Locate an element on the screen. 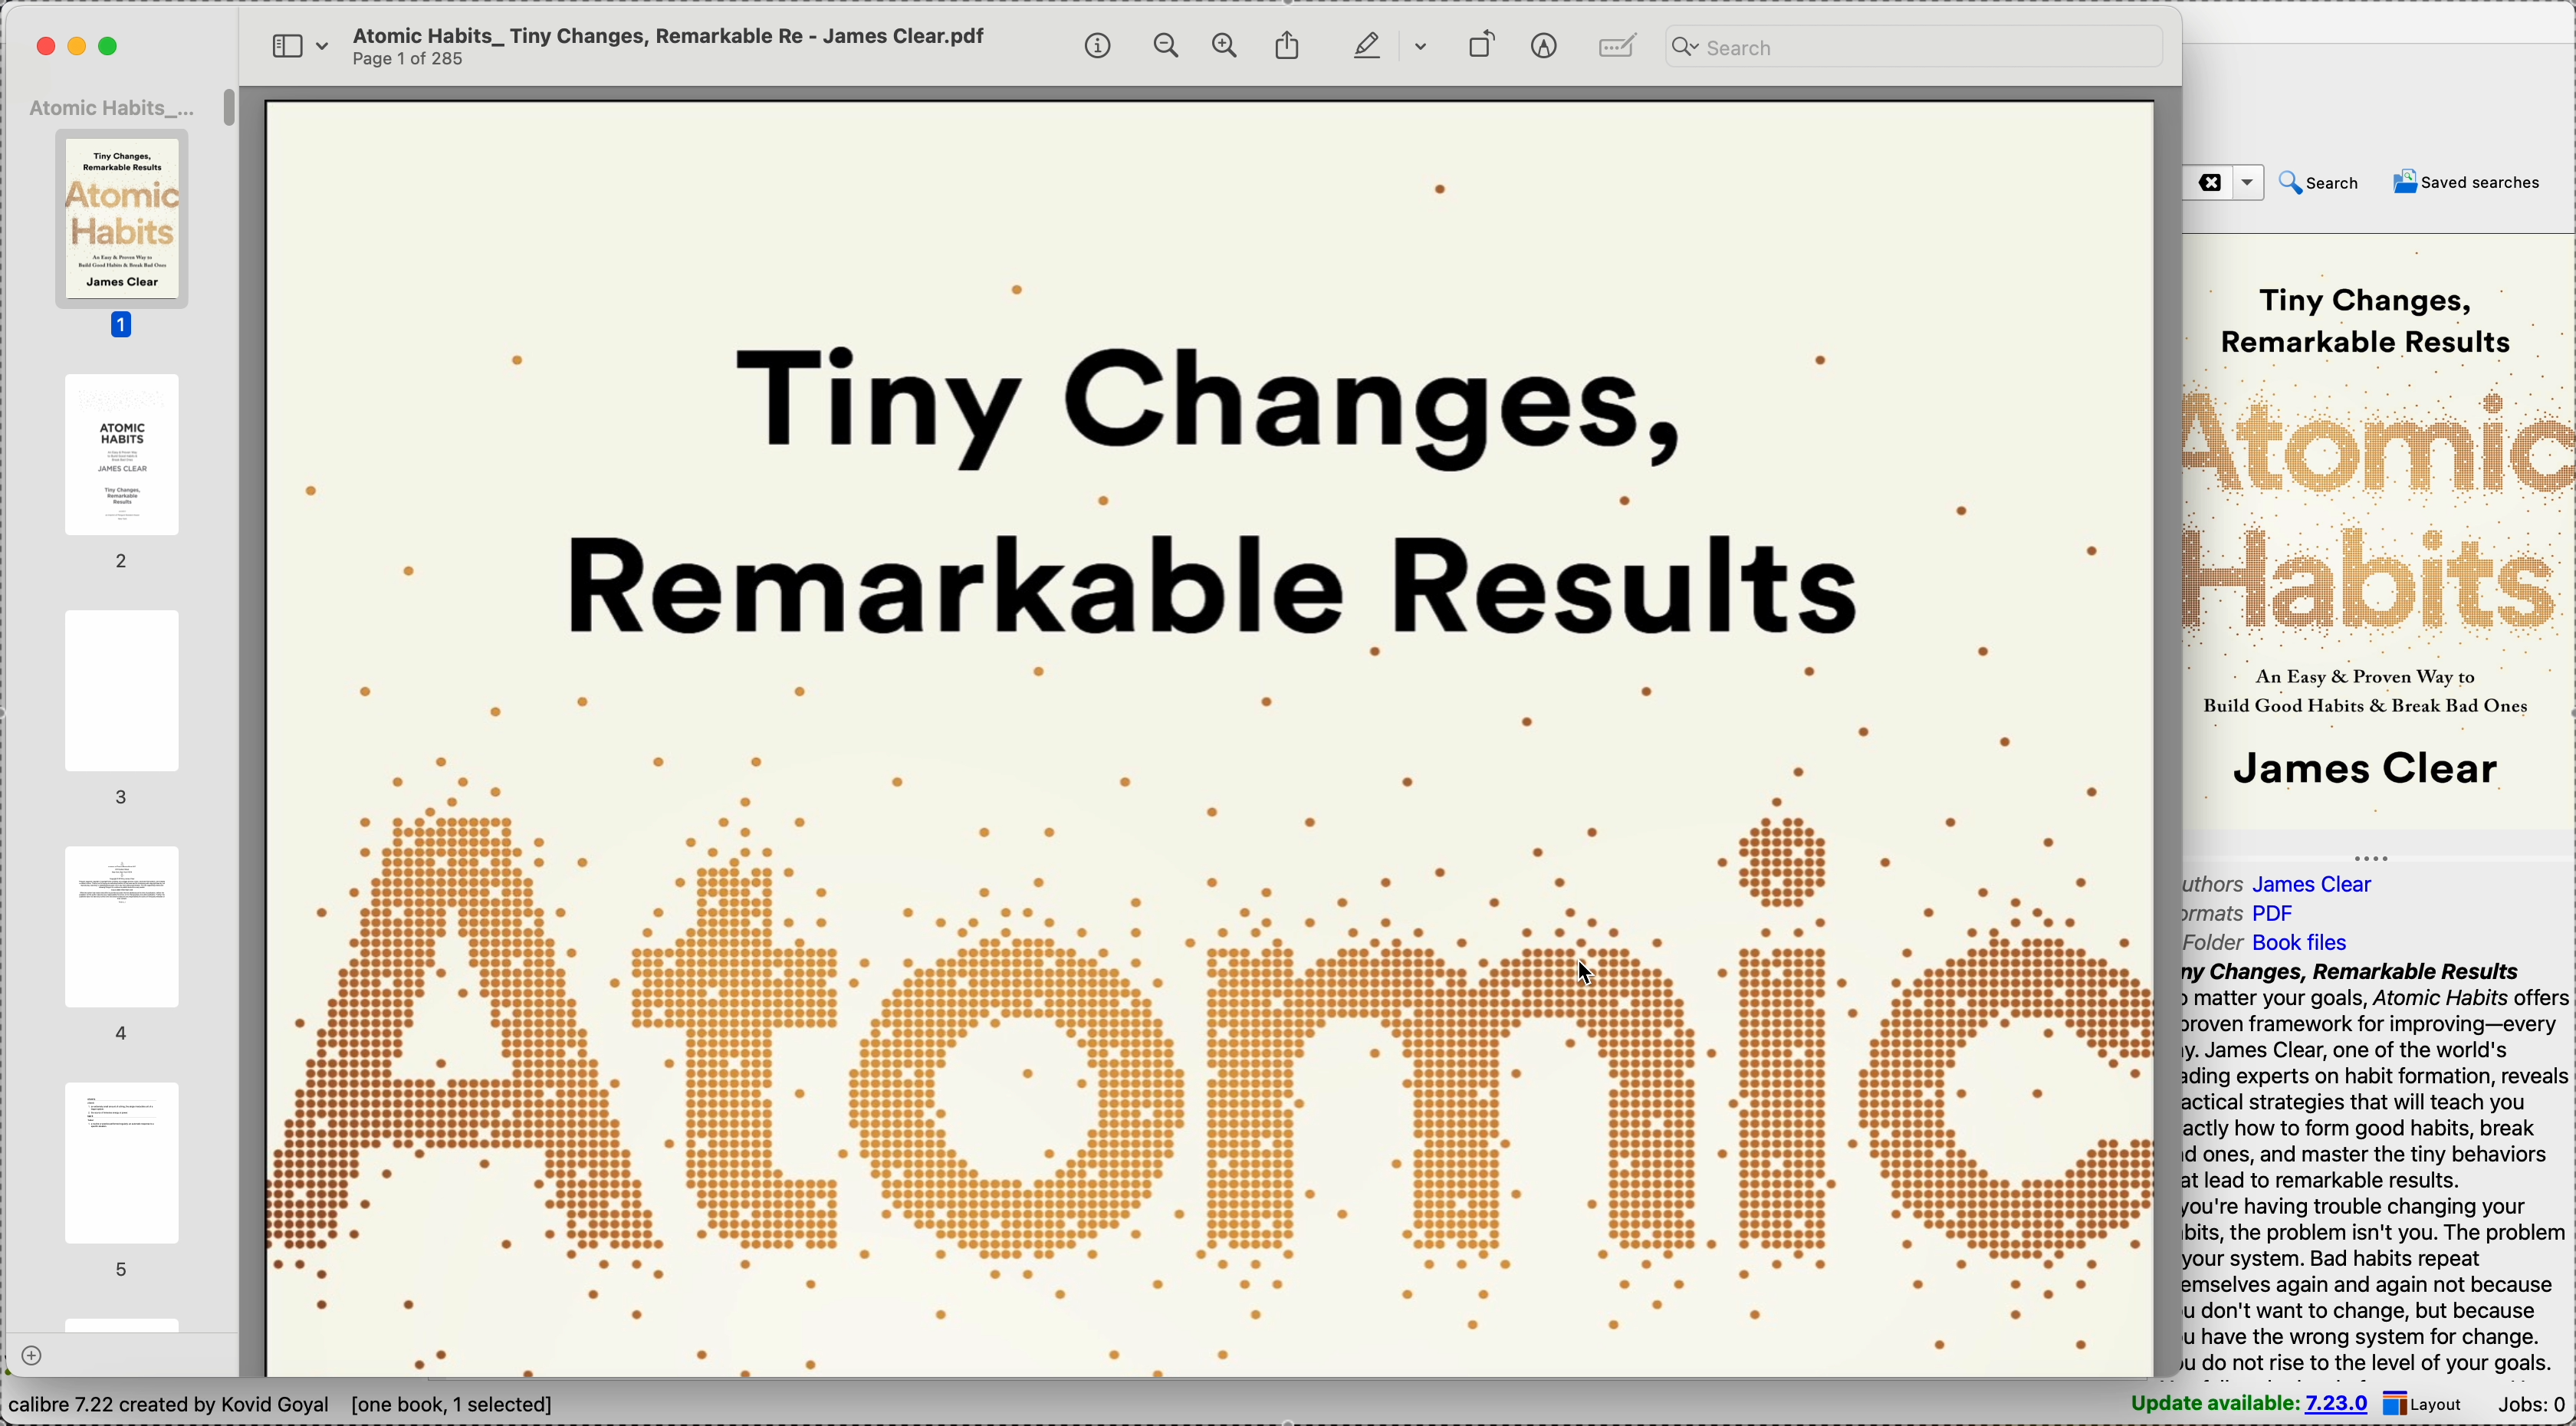 This screenshot has width=2576, height=1426. scroll bar is located at coordinates (234, 117).